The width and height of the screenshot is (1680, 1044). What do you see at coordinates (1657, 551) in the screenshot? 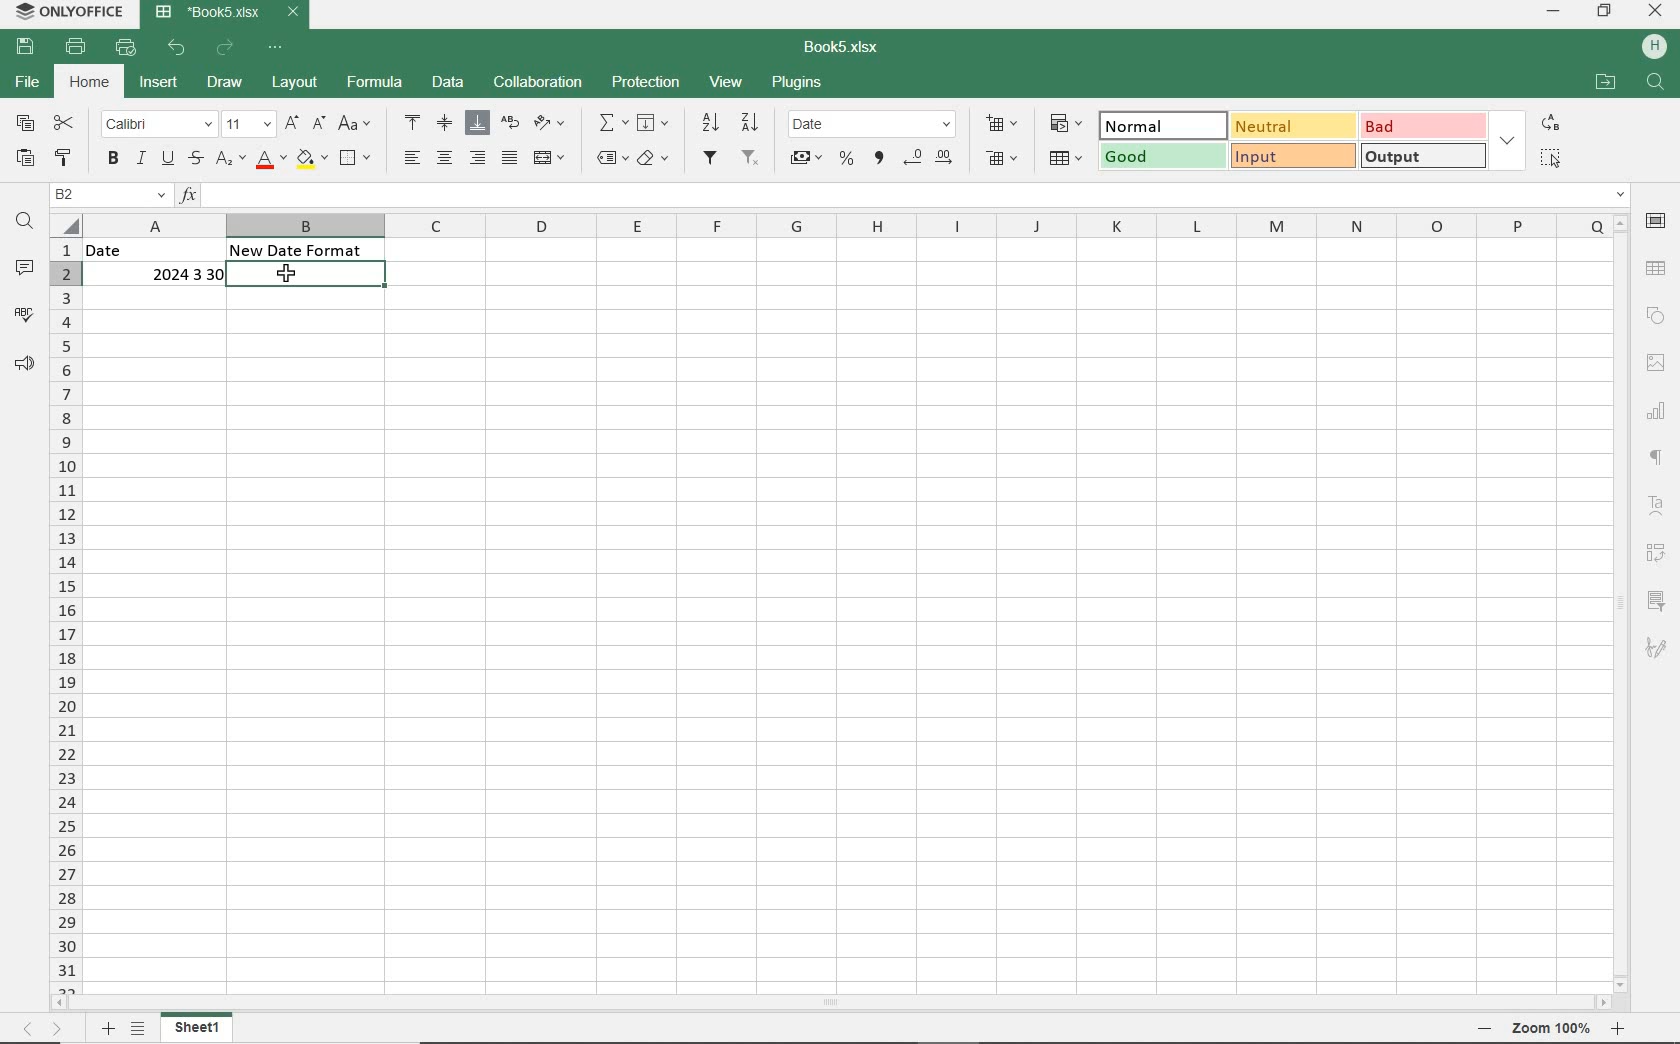
I see `PIVOT TABLE` at bounding box center [1657, 551].